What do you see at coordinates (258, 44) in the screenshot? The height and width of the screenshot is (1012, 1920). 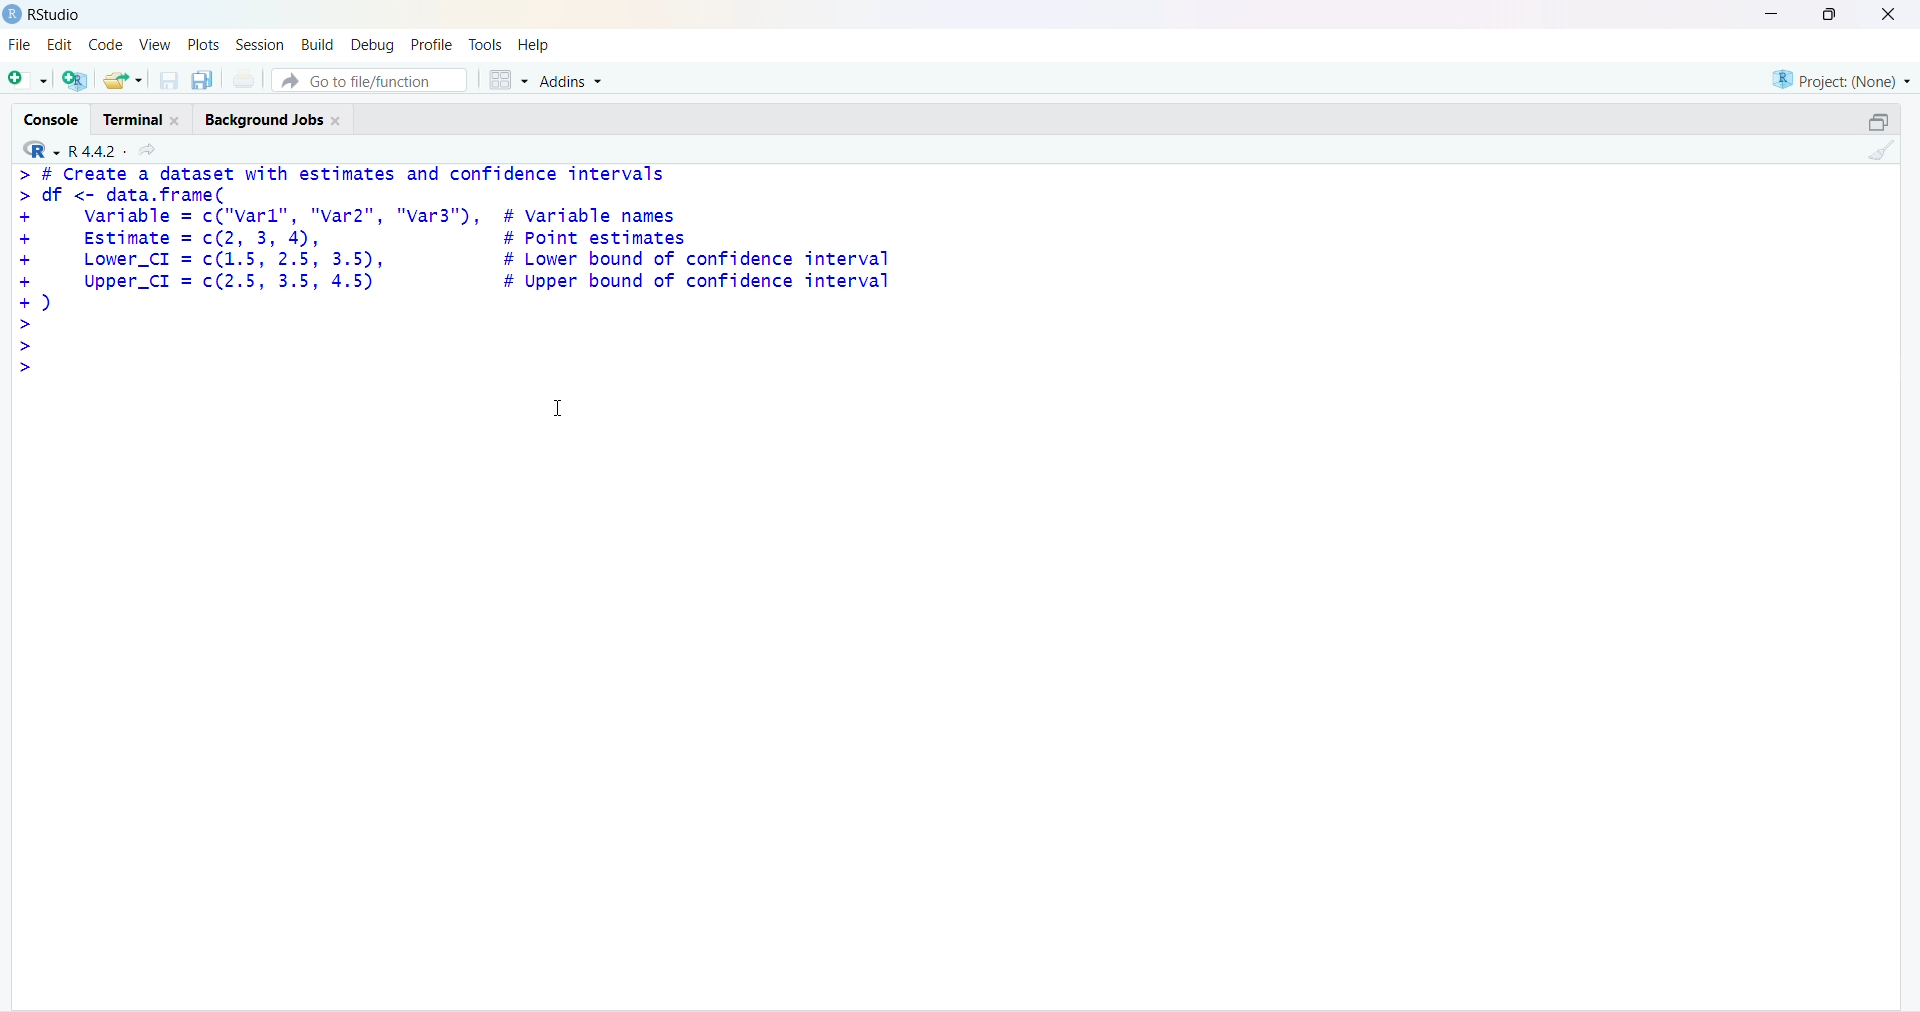 I see `Session` at bounding box center [258, 44].